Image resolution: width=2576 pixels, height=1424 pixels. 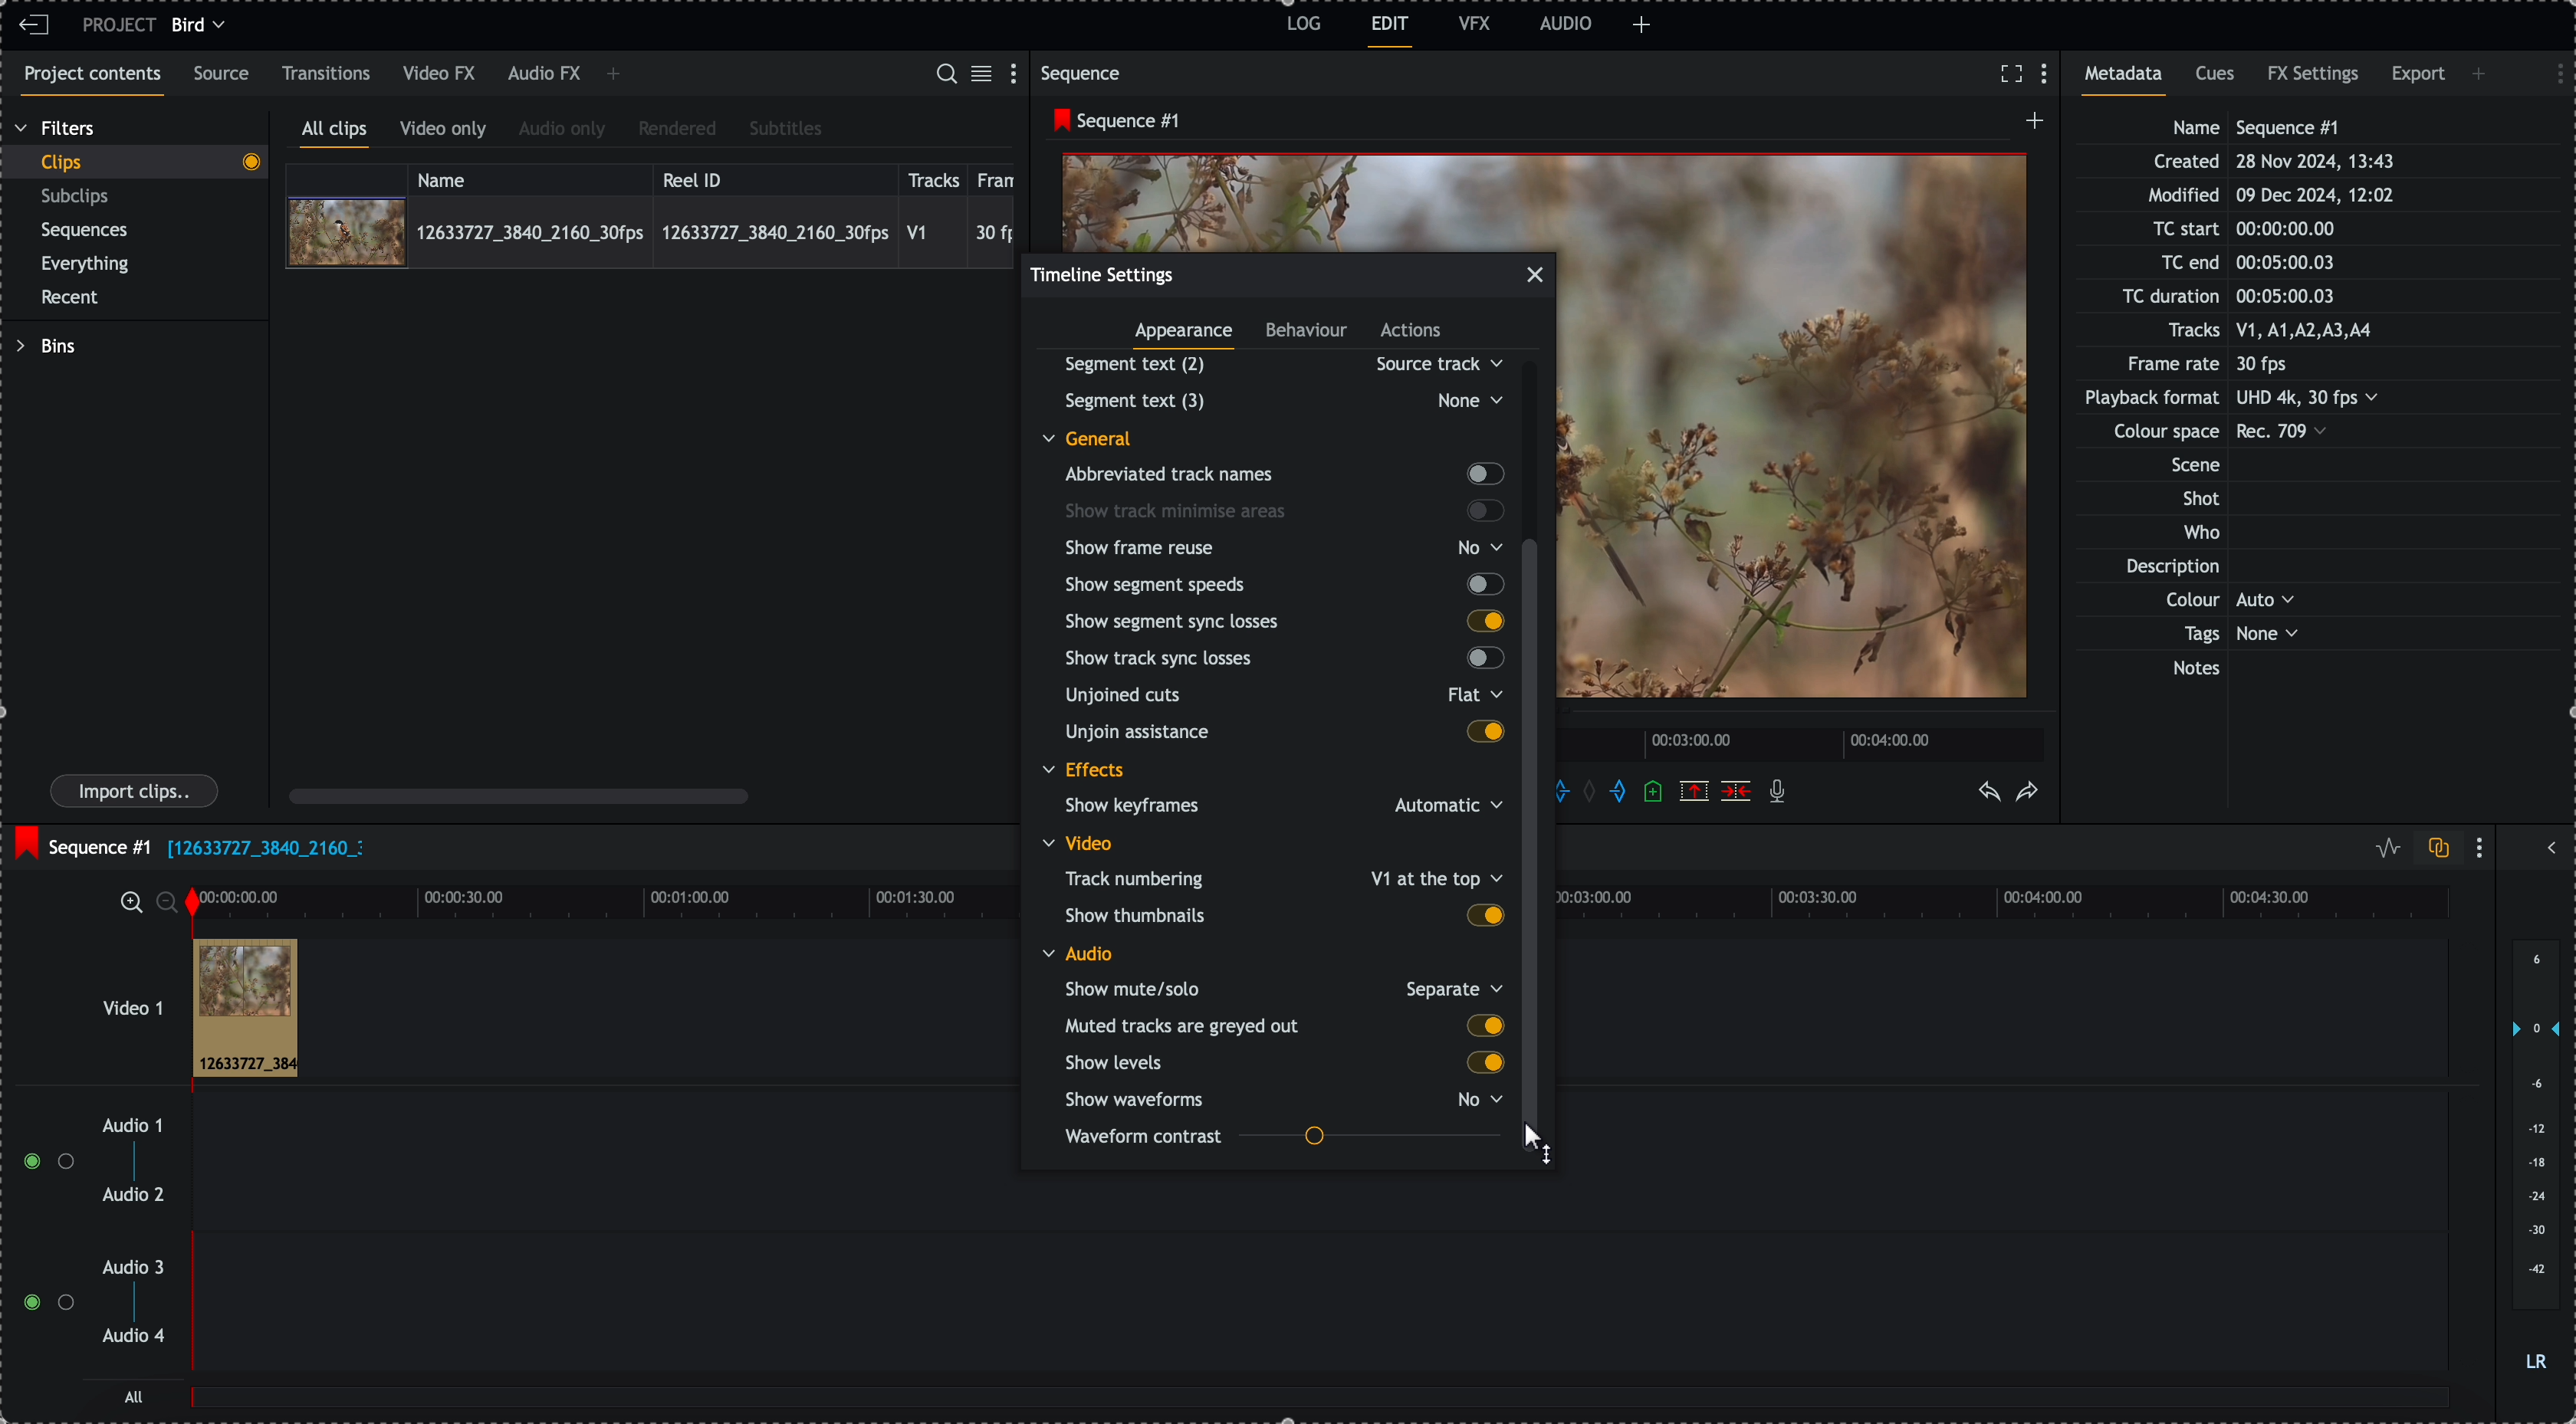 What do you see at coordinates (1412, 332) in the screenshot?
I see `actions` at bounding box center [1412, 332].